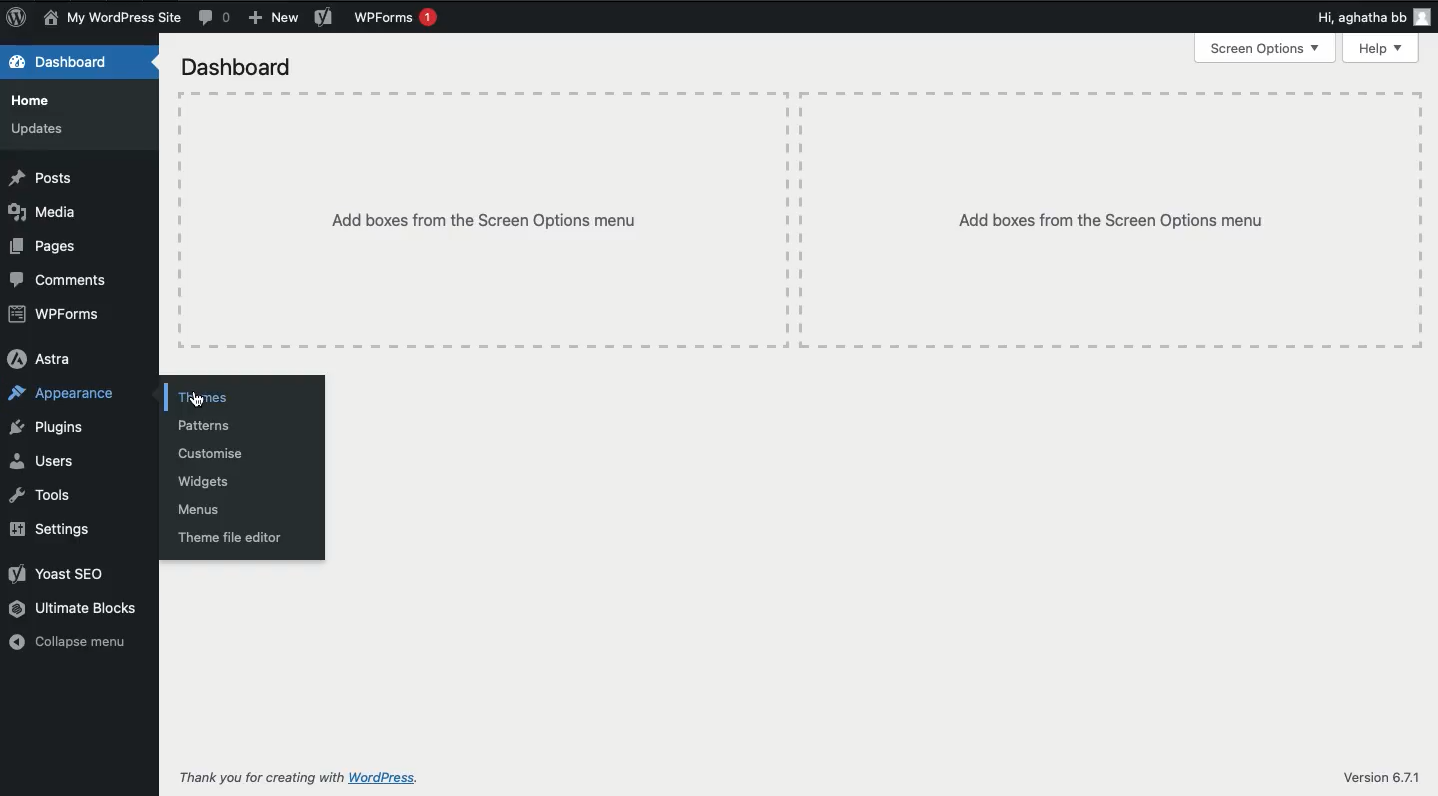 The width and height of the screenshot is (1438, 796). I want to click on Comments, so click(215, 18).